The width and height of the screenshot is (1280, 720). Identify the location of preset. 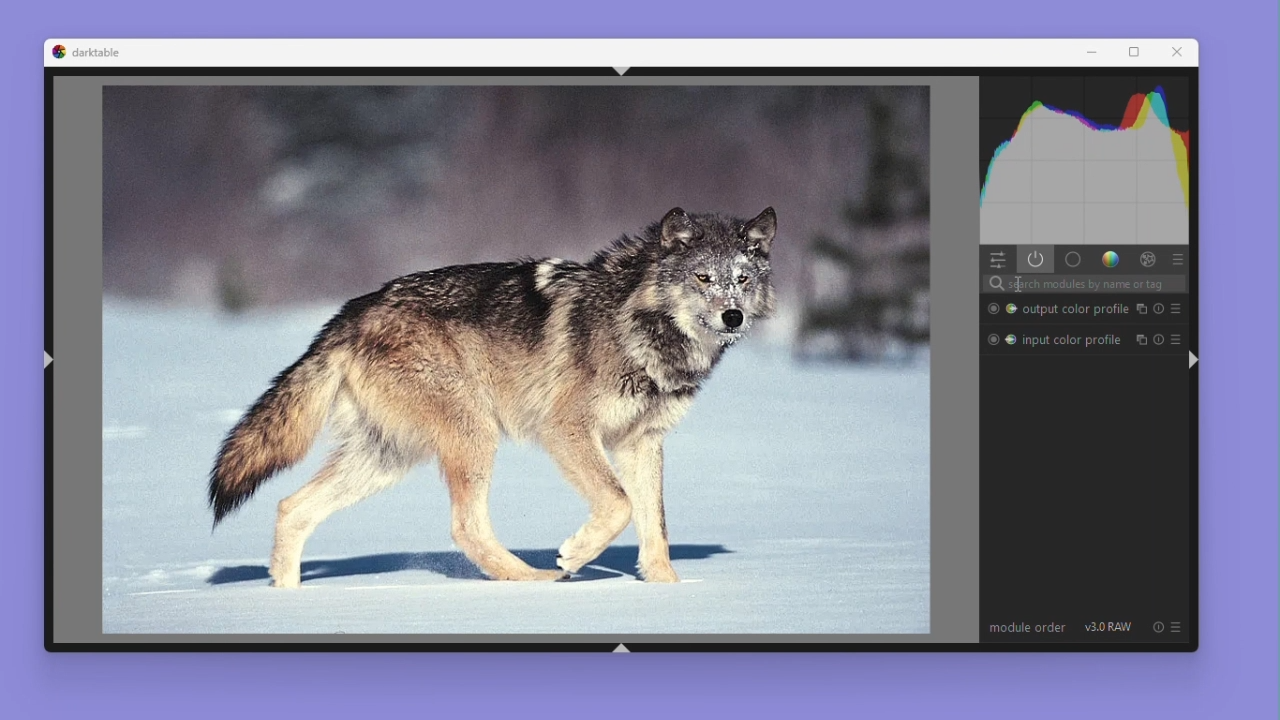
(1176, 627).